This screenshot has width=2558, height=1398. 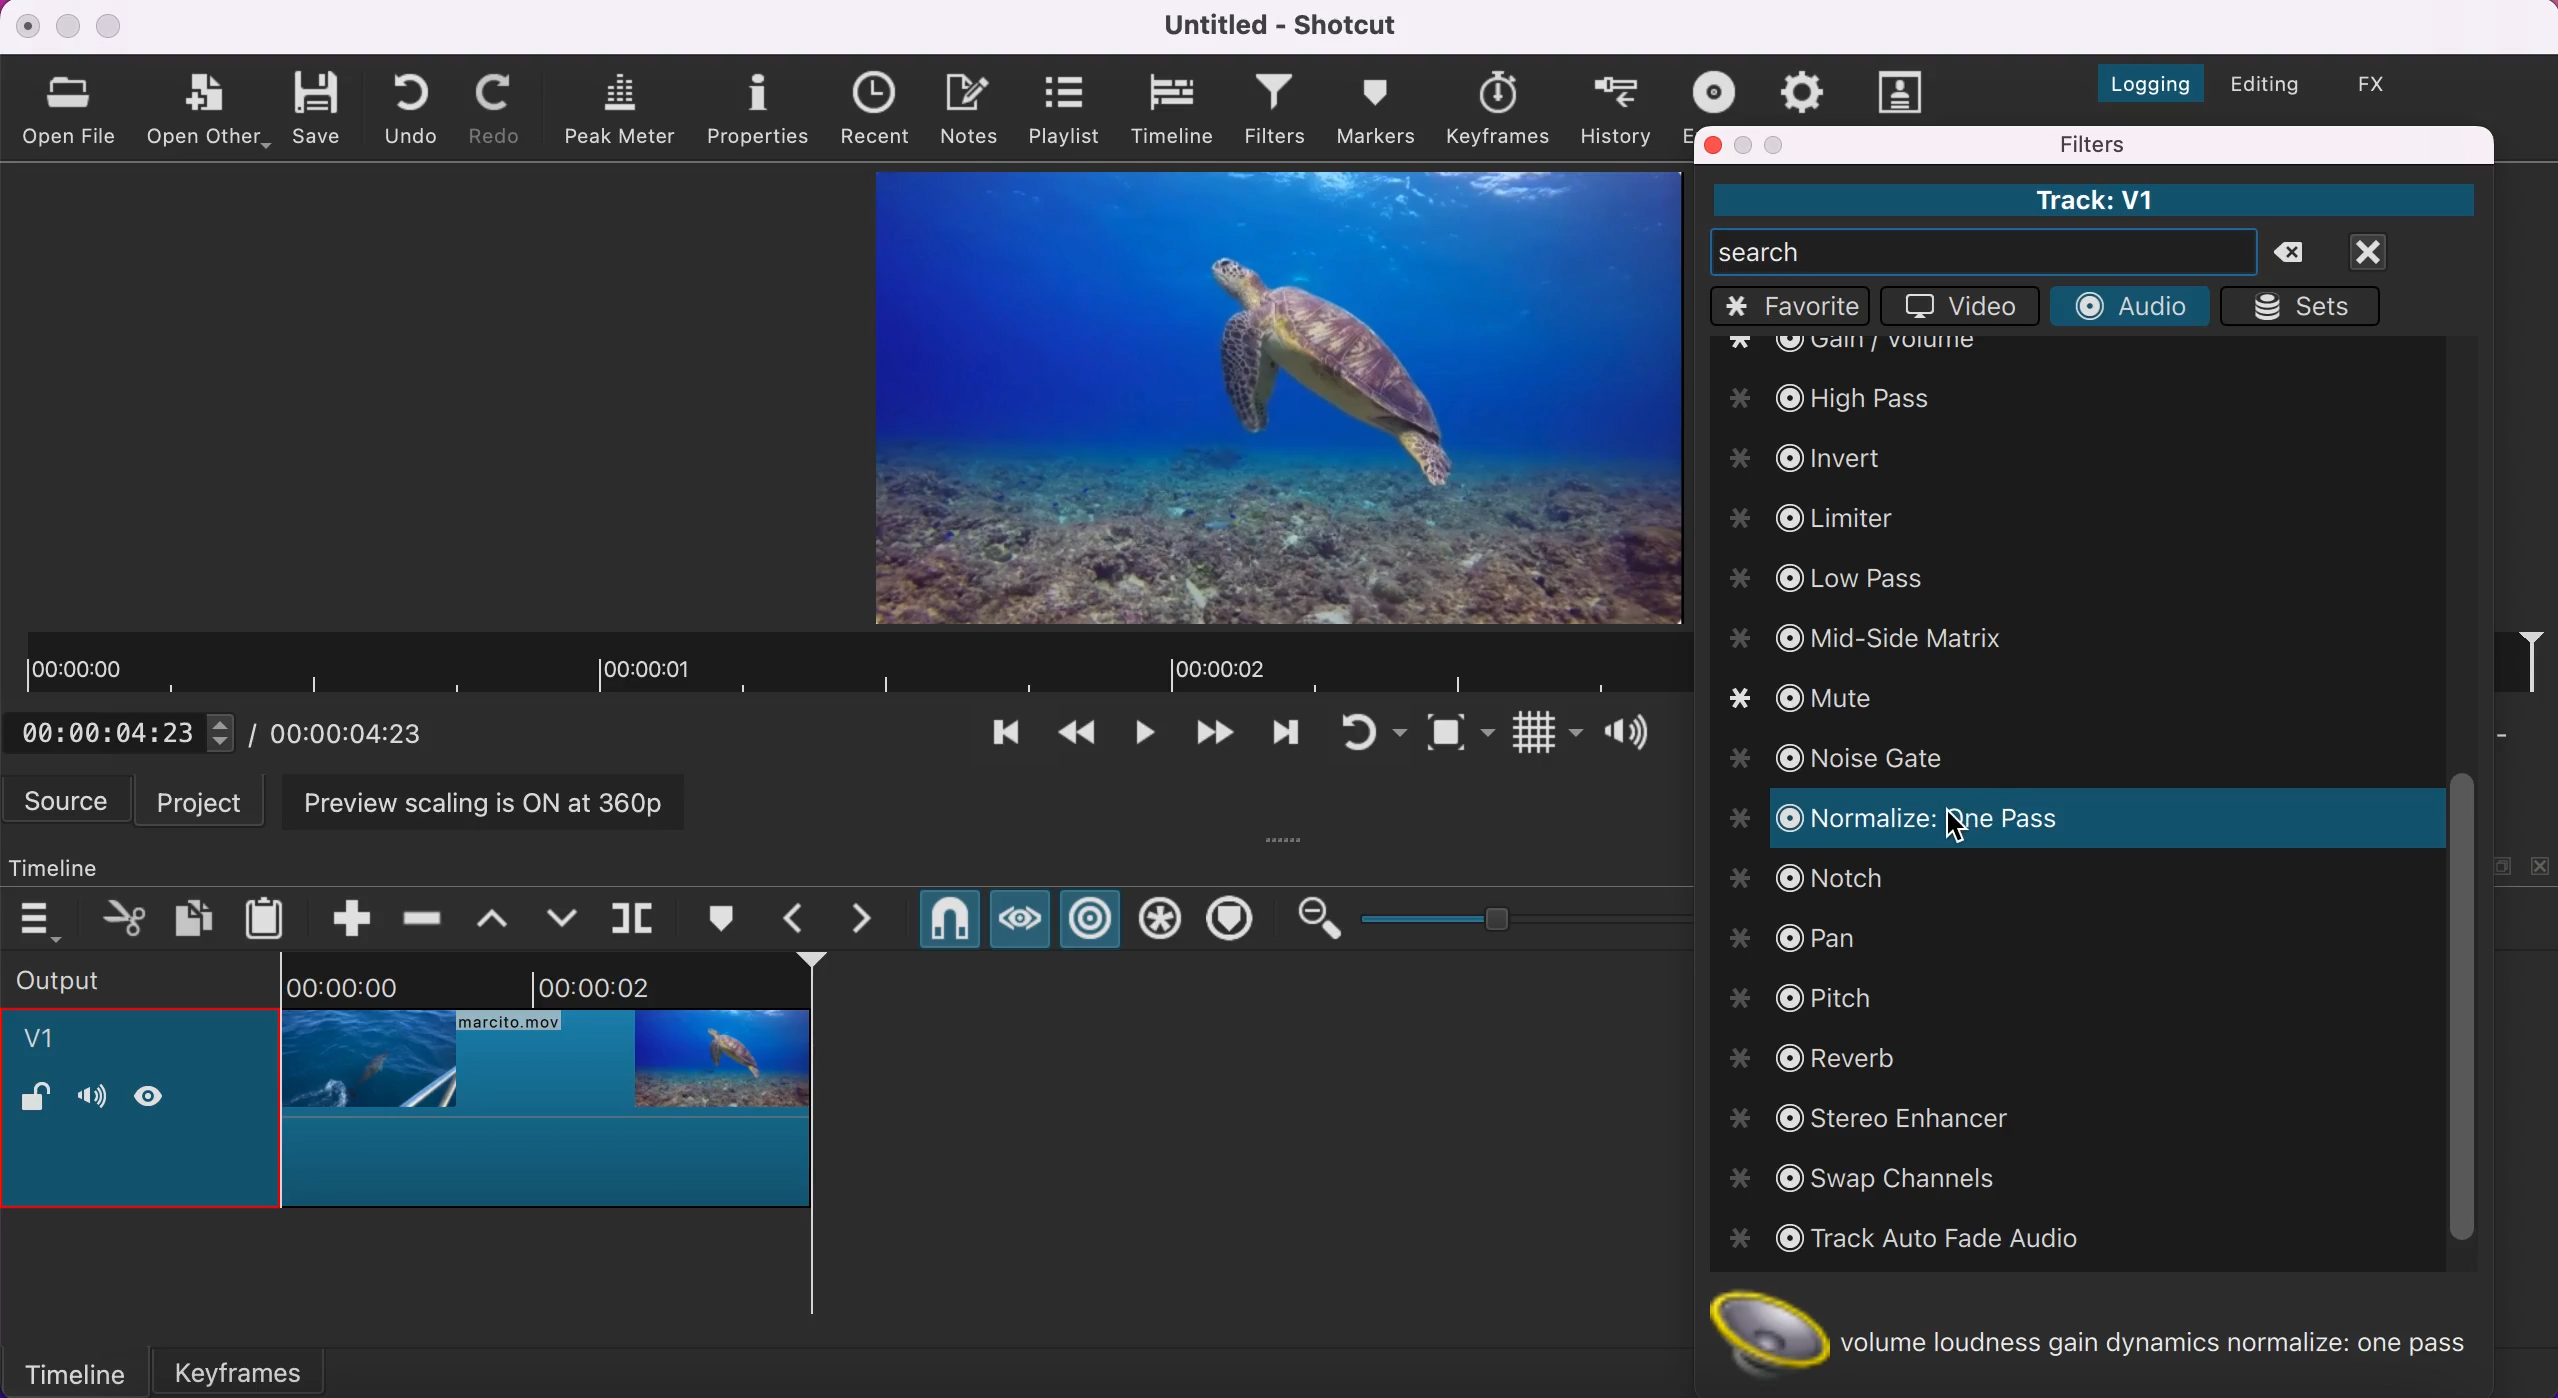 What do you see at coordinates (1618, 108) in the screenshot?
I see `history` at bounding box center [1618, 108].